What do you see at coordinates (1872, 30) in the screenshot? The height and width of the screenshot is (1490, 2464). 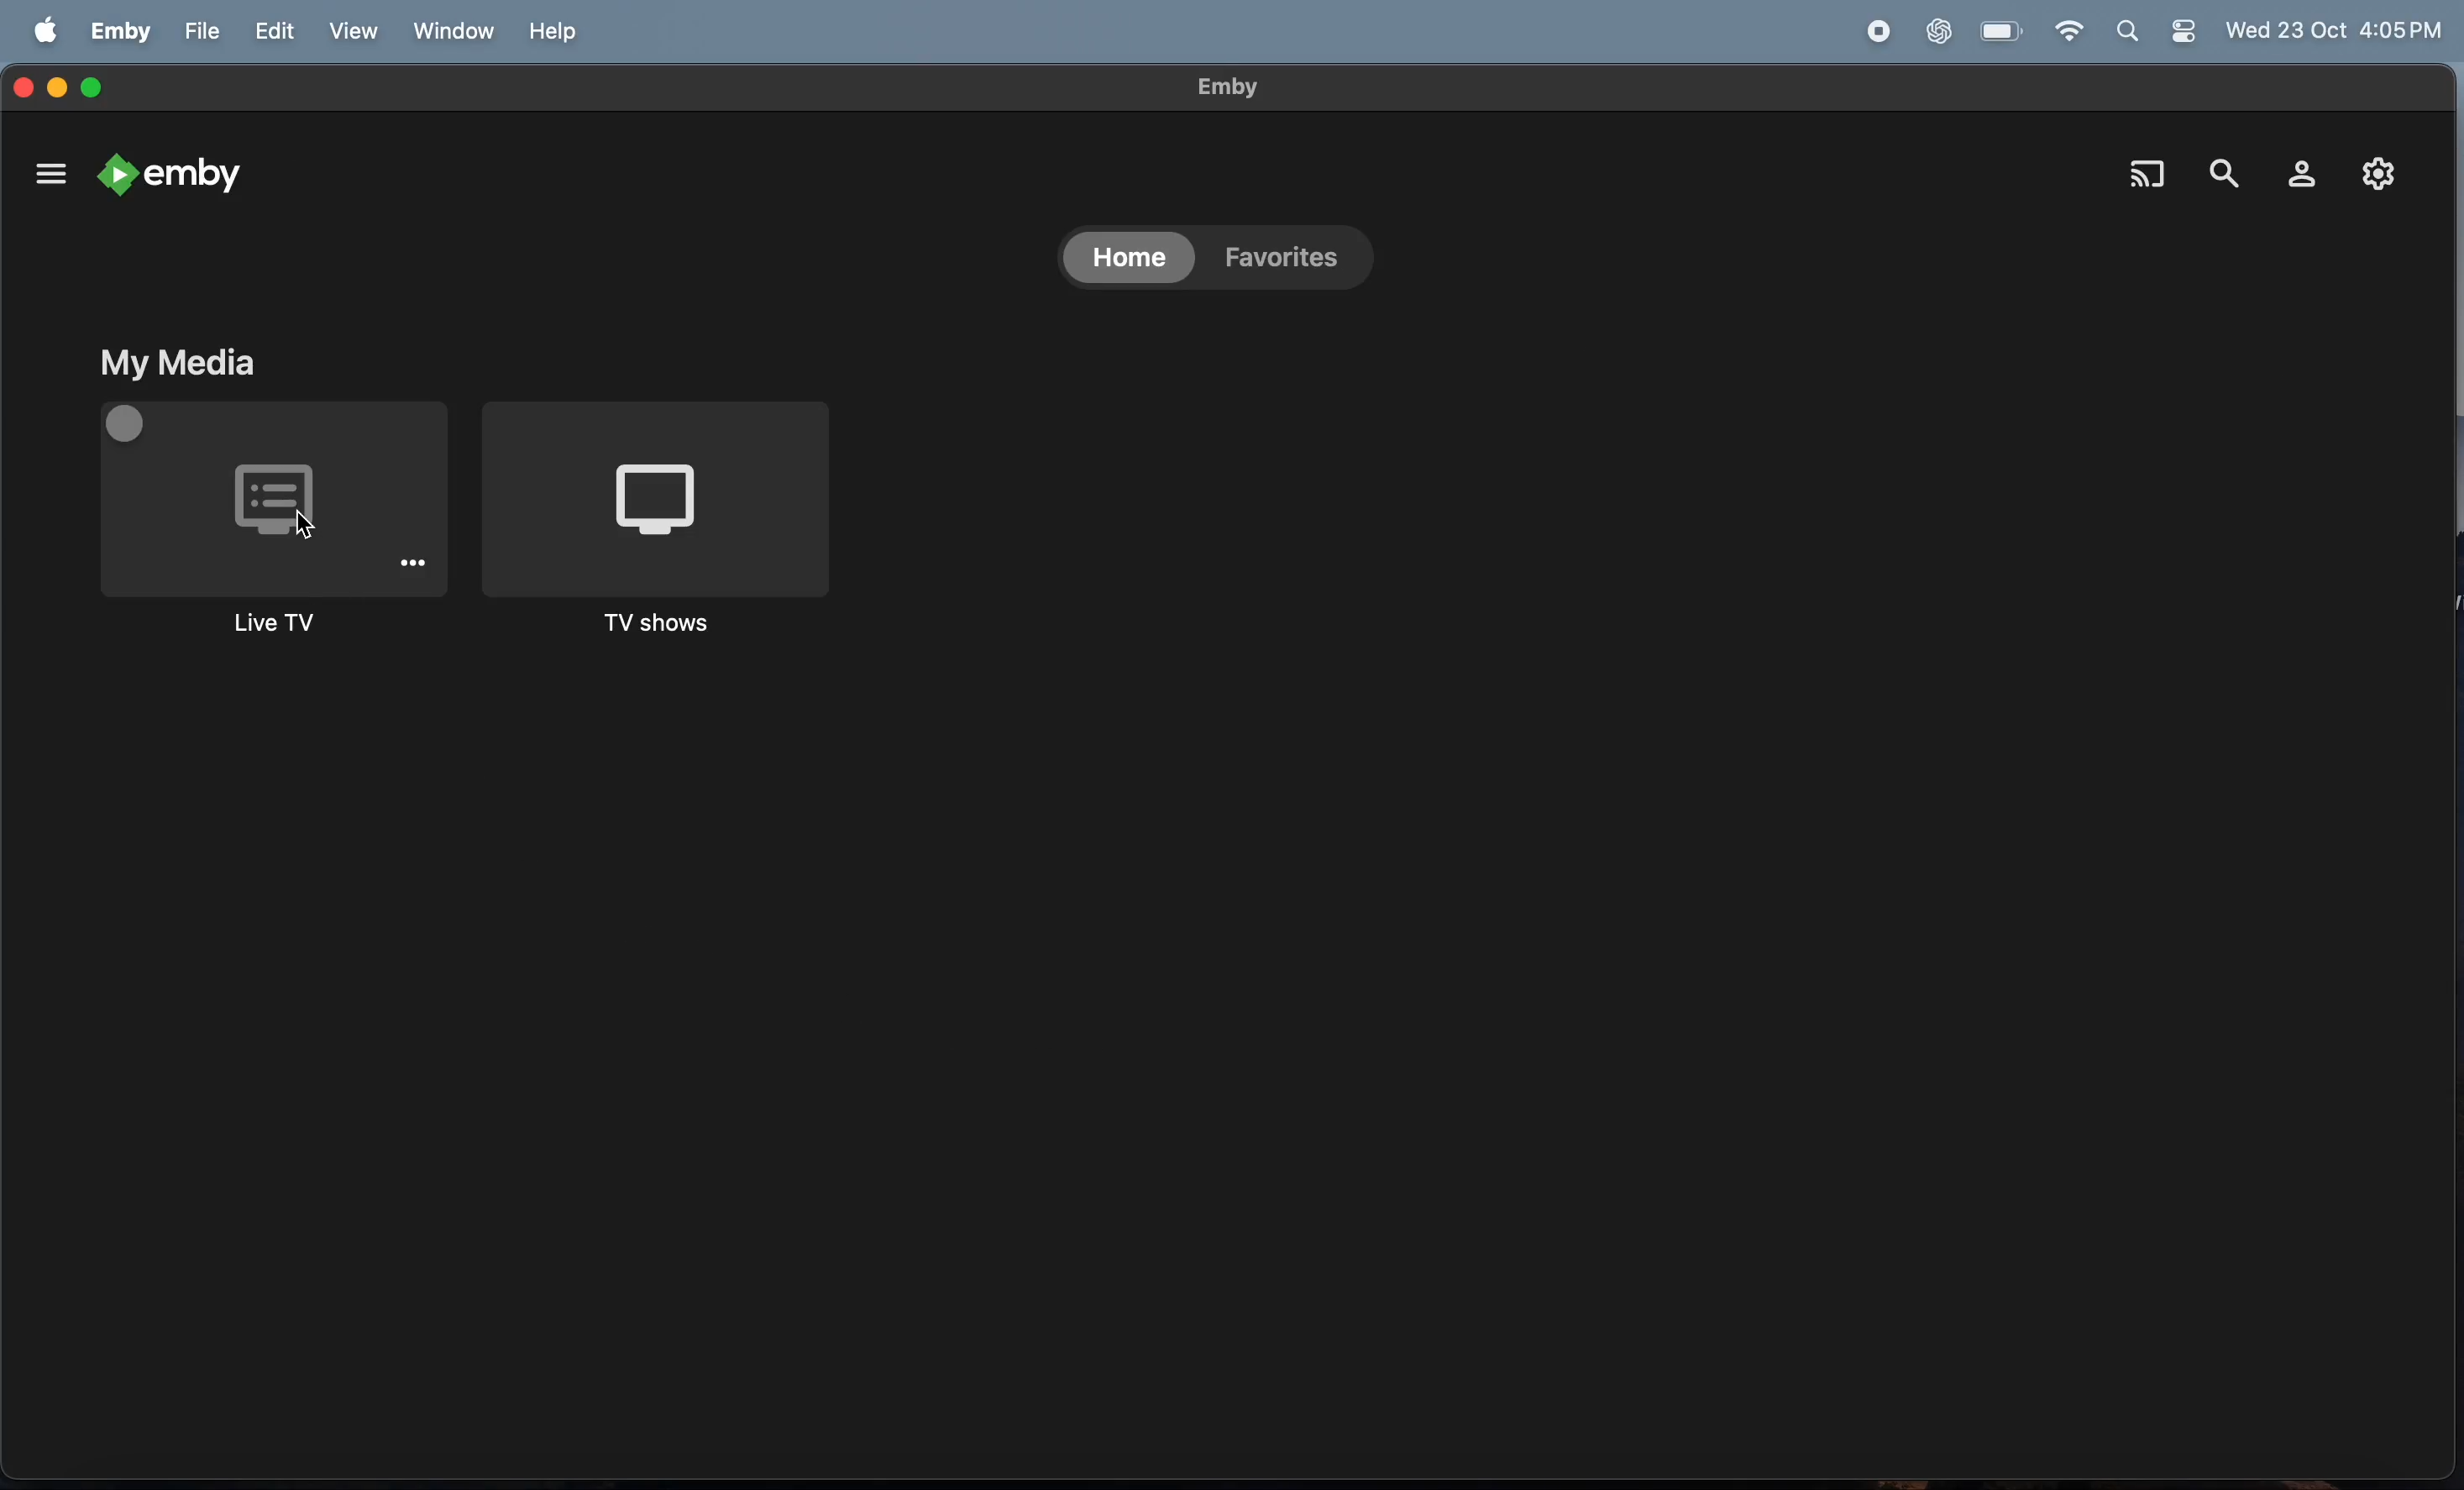 I see `record` at bounding box center [1872, 30].